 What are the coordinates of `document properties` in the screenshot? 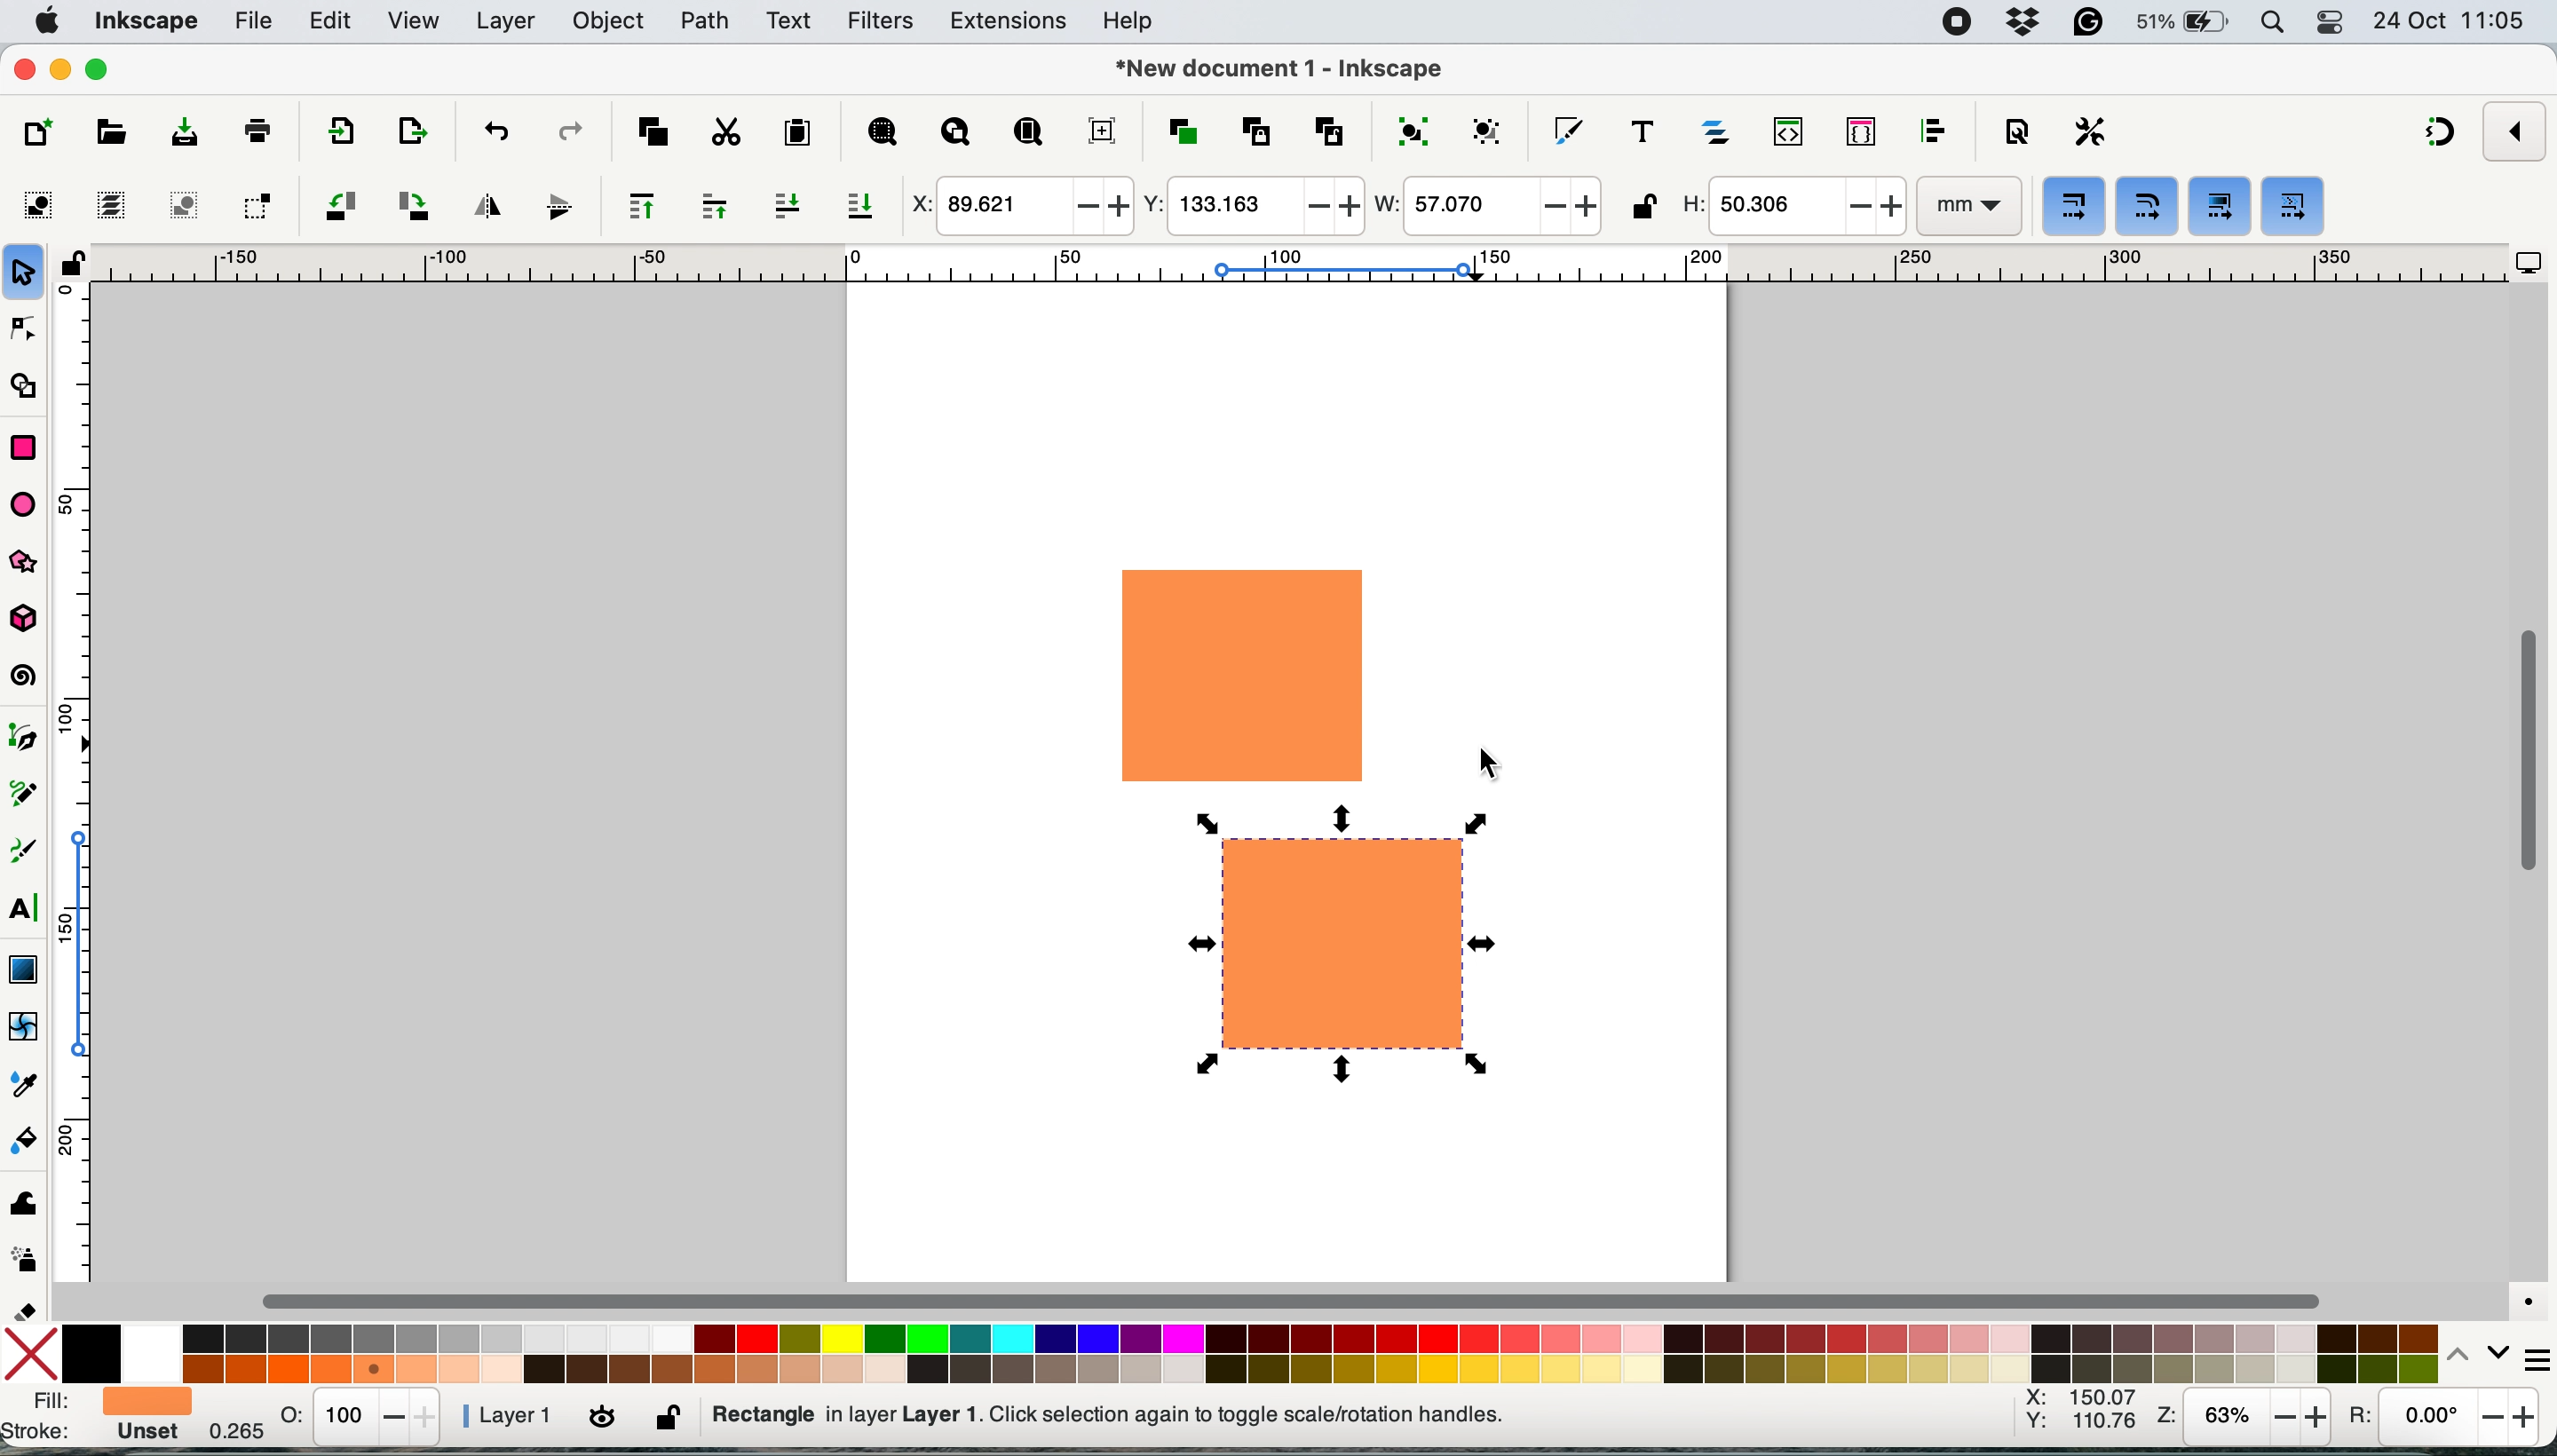 It's located at (2016, 133).